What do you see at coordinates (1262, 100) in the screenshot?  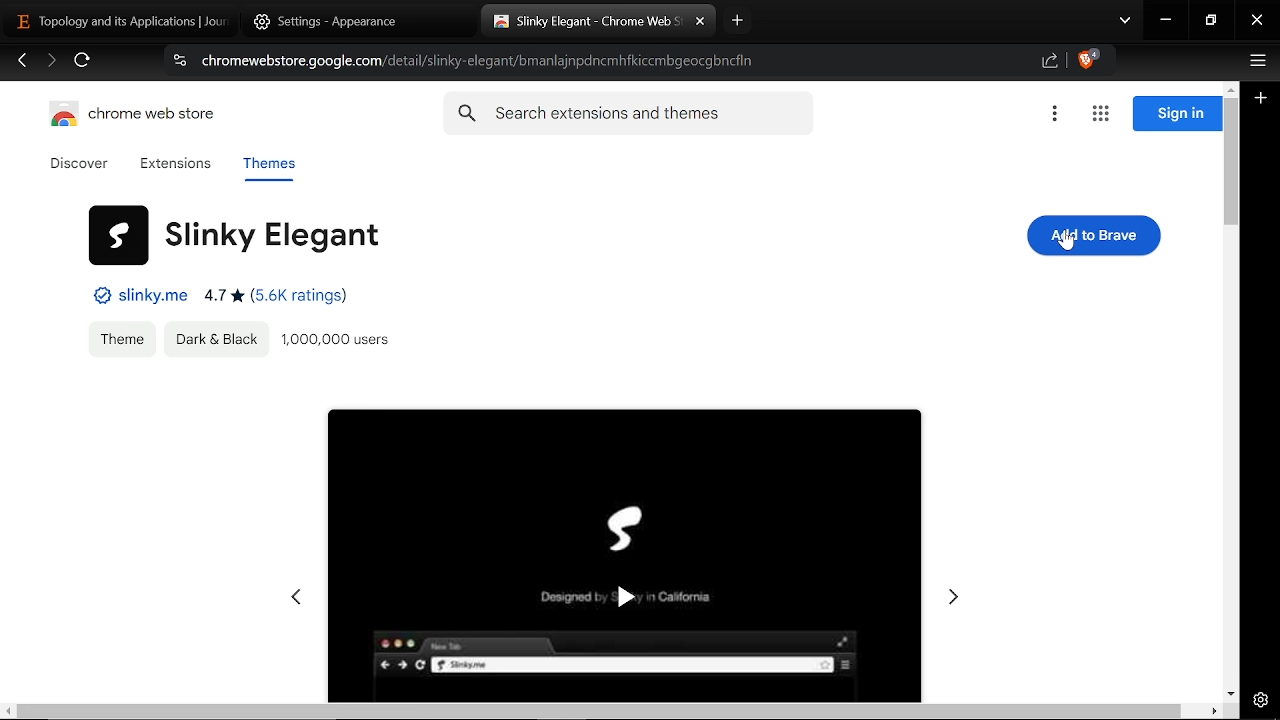 I see `Plus` at bounding box center [1262, 100].